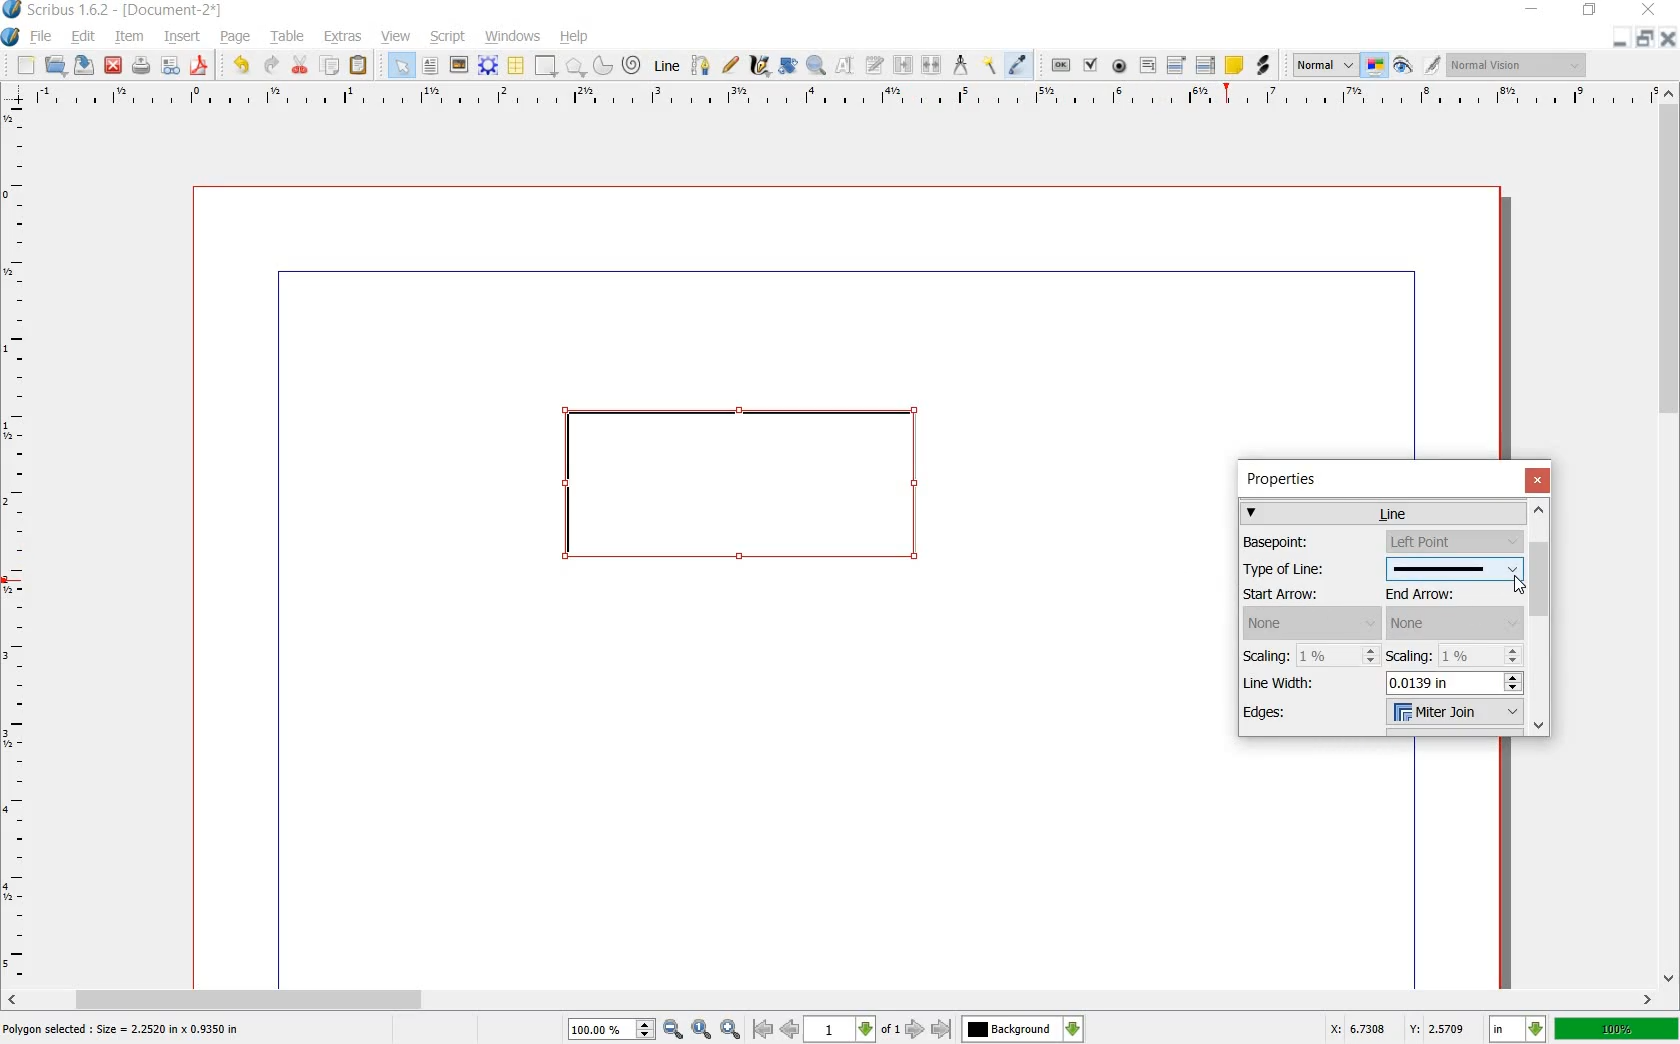 Image resolution: width=1680 pixels, height=1044 pixels. What do you see at coordinates (1175, 64) in the screenshot?
I see `PDF COMBO BOX` at bounding box center [1175, 64].